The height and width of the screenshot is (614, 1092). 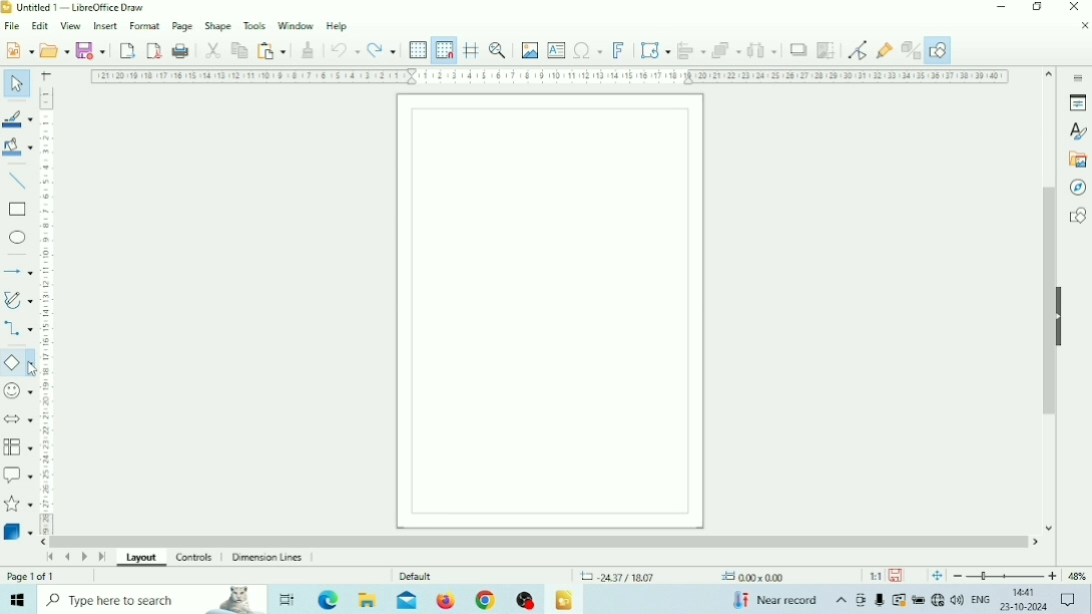 What do you see at coordinates (18, 447) in the screenshot?
I see `Flowchart` at bounding box center [18, 447].